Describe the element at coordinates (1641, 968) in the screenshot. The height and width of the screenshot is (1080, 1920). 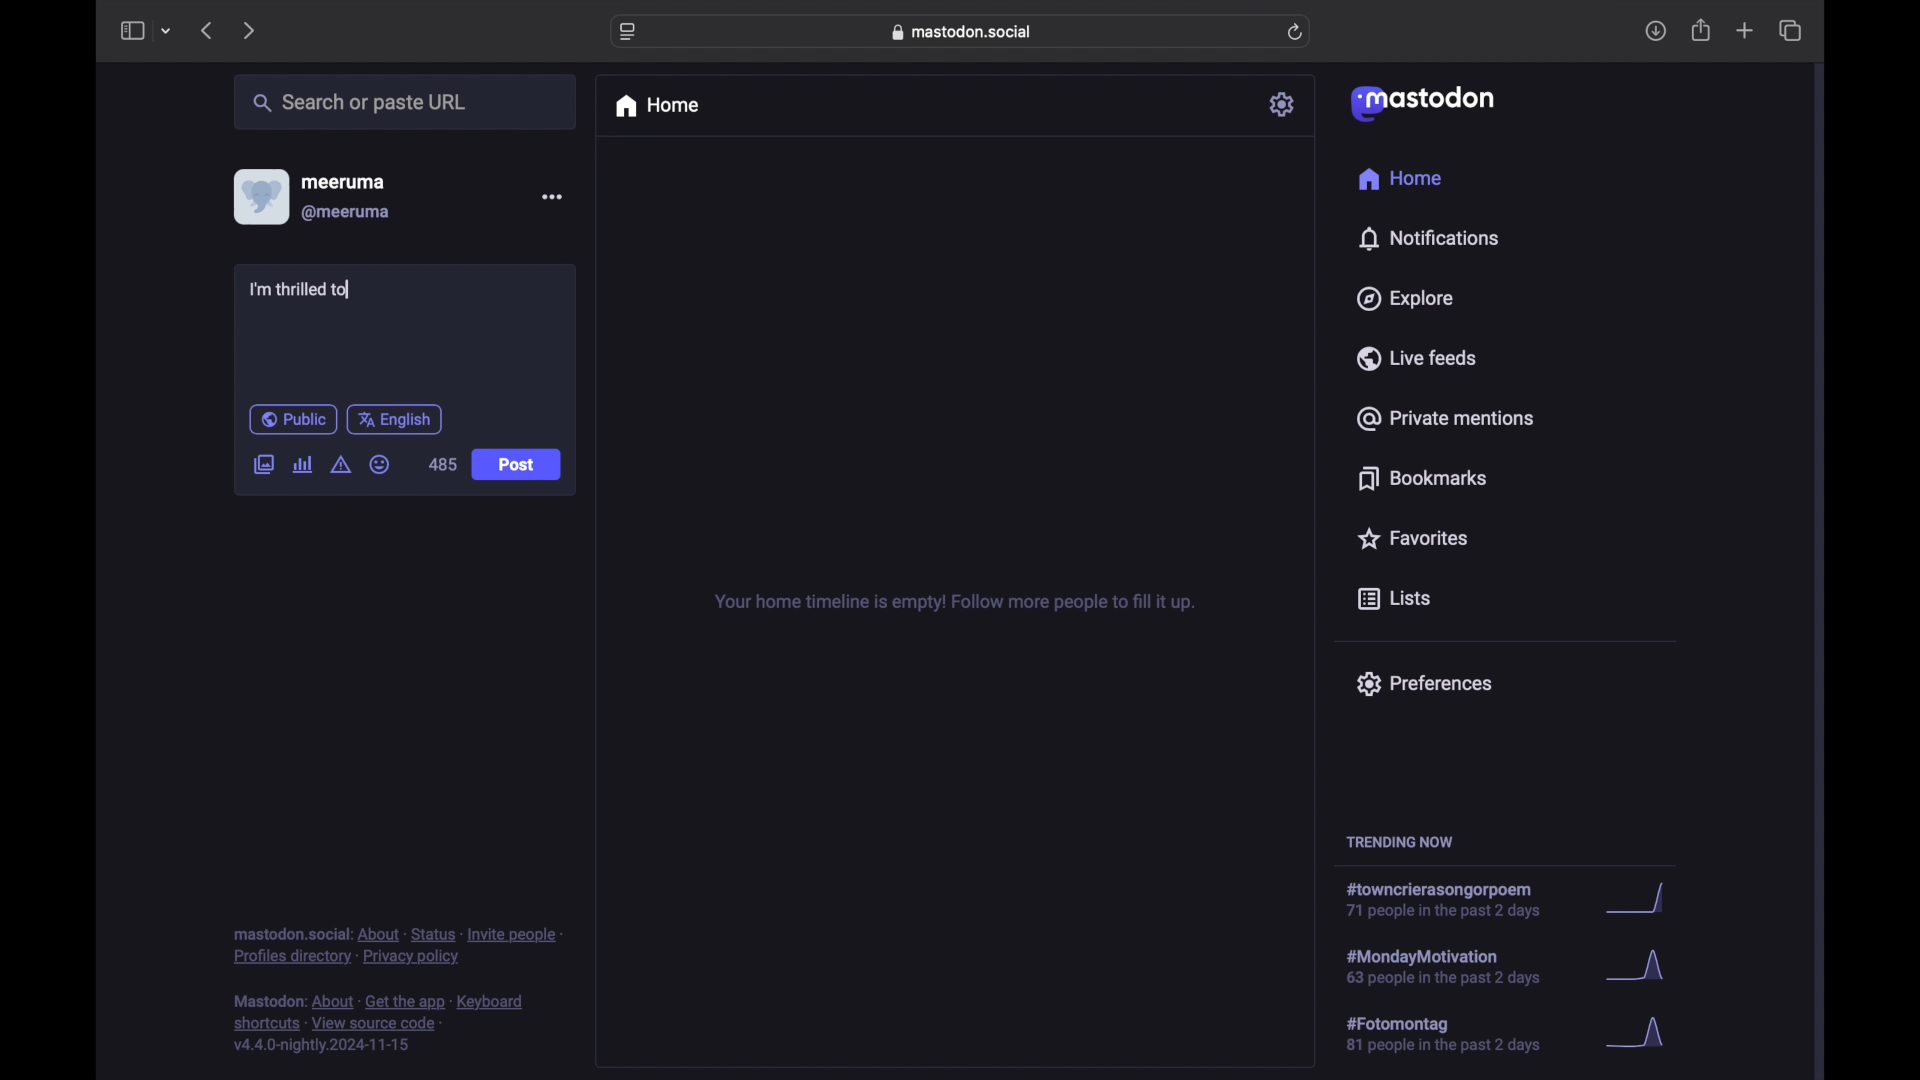
I see `graph` at that location.